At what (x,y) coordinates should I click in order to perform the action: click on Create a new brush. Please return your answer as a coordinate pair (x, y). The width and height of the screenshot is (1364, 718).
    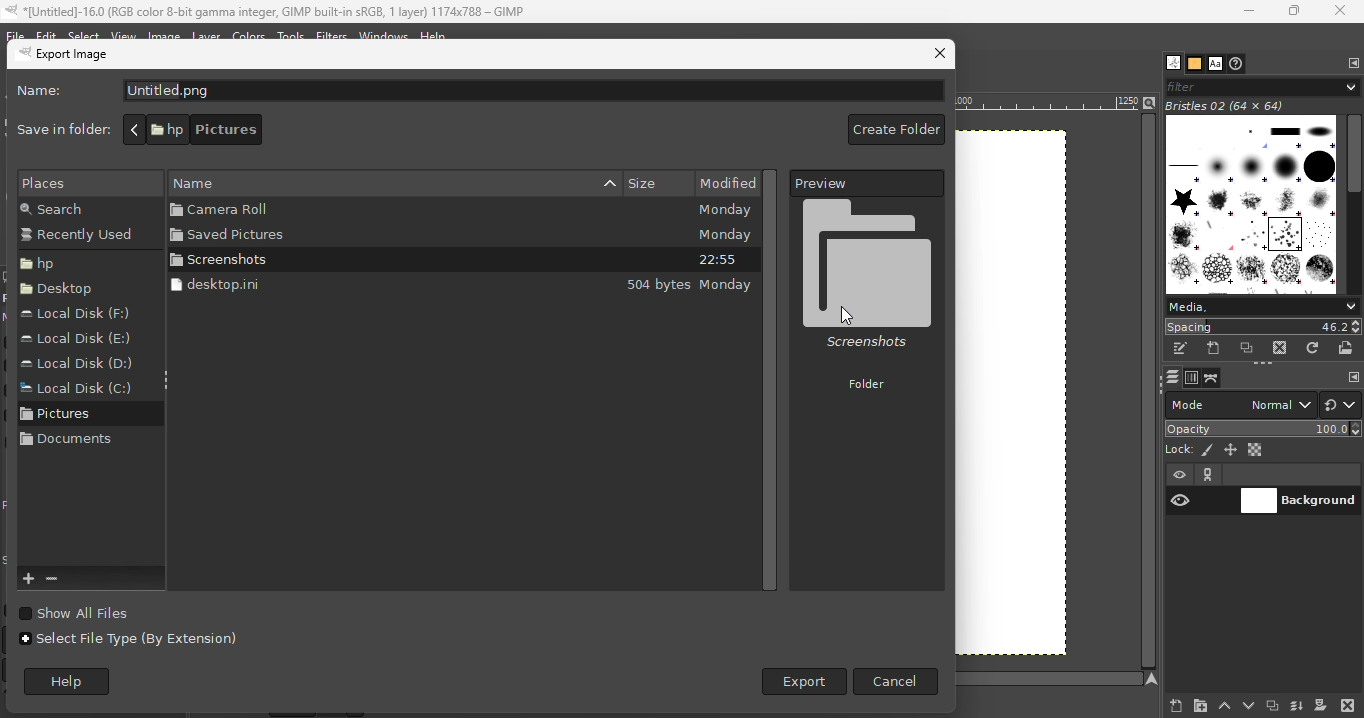
    Looking at the image, I should click on (1214, 348).